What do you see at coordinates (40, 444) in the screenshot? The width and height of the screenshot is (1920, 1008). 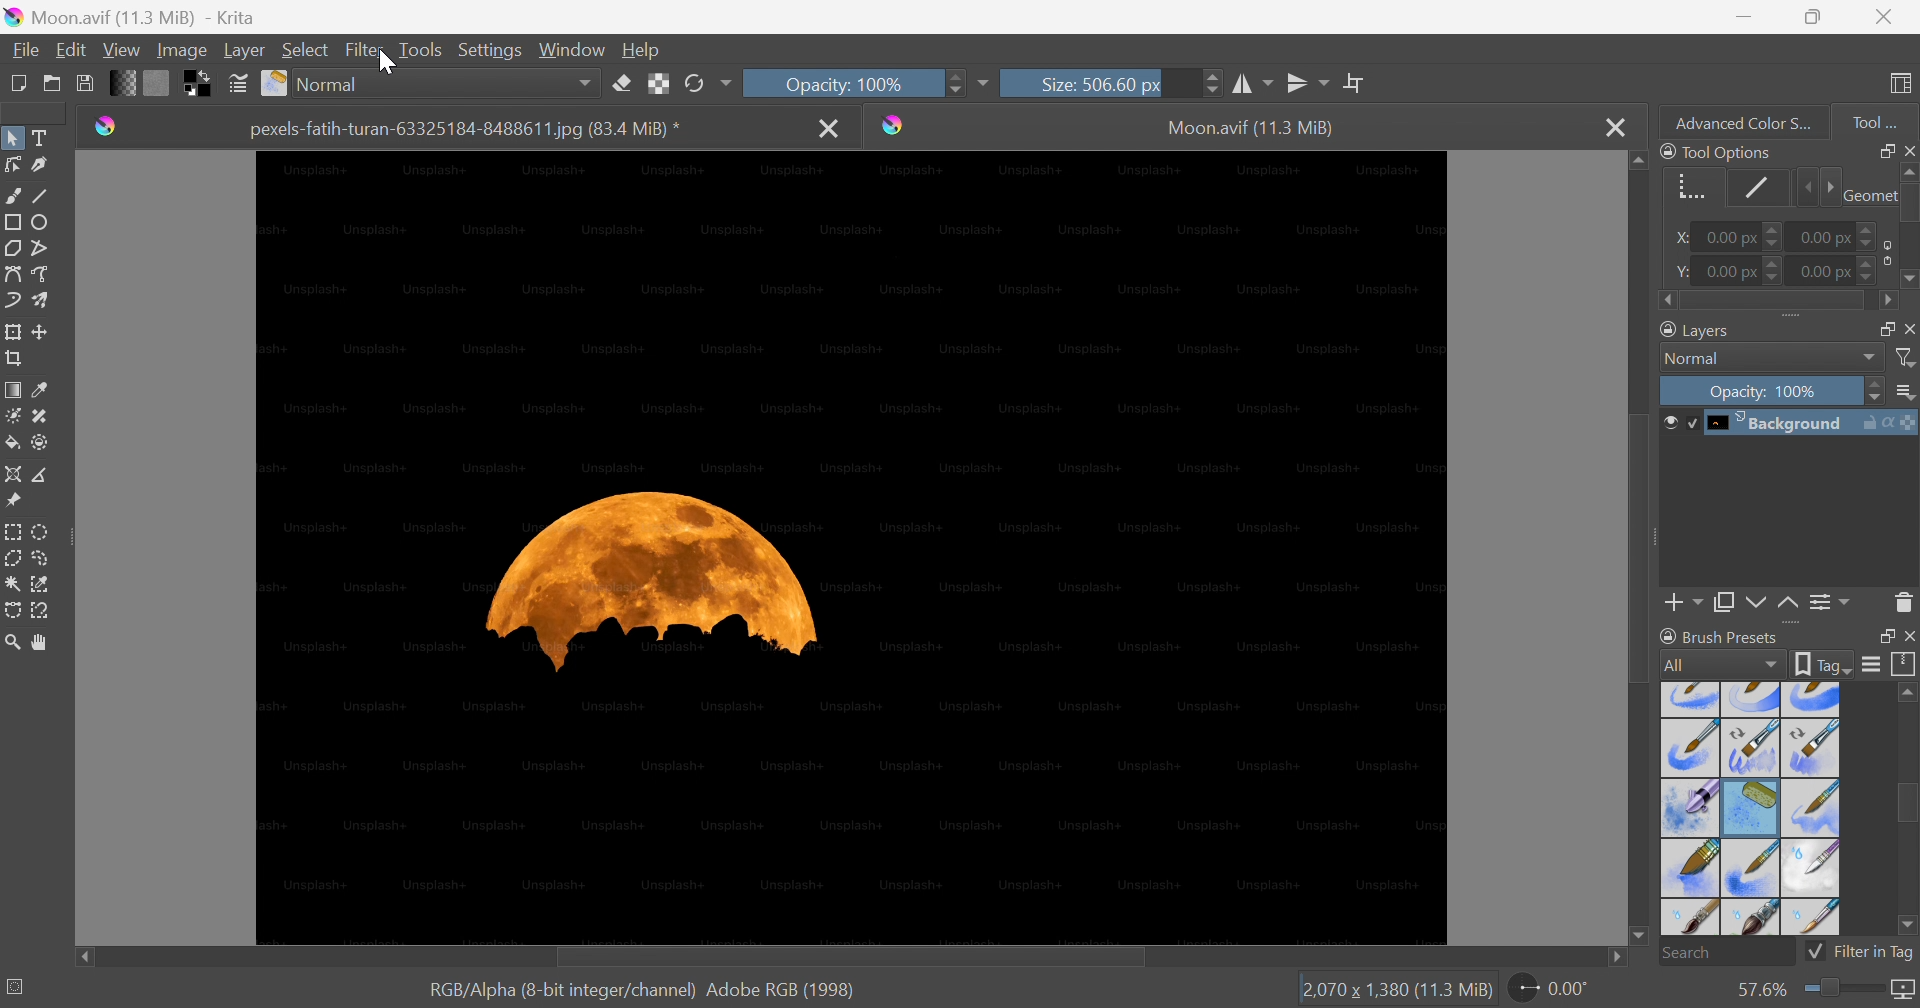 I see `Enclose and fill tool` at bounding box center [40, 444].